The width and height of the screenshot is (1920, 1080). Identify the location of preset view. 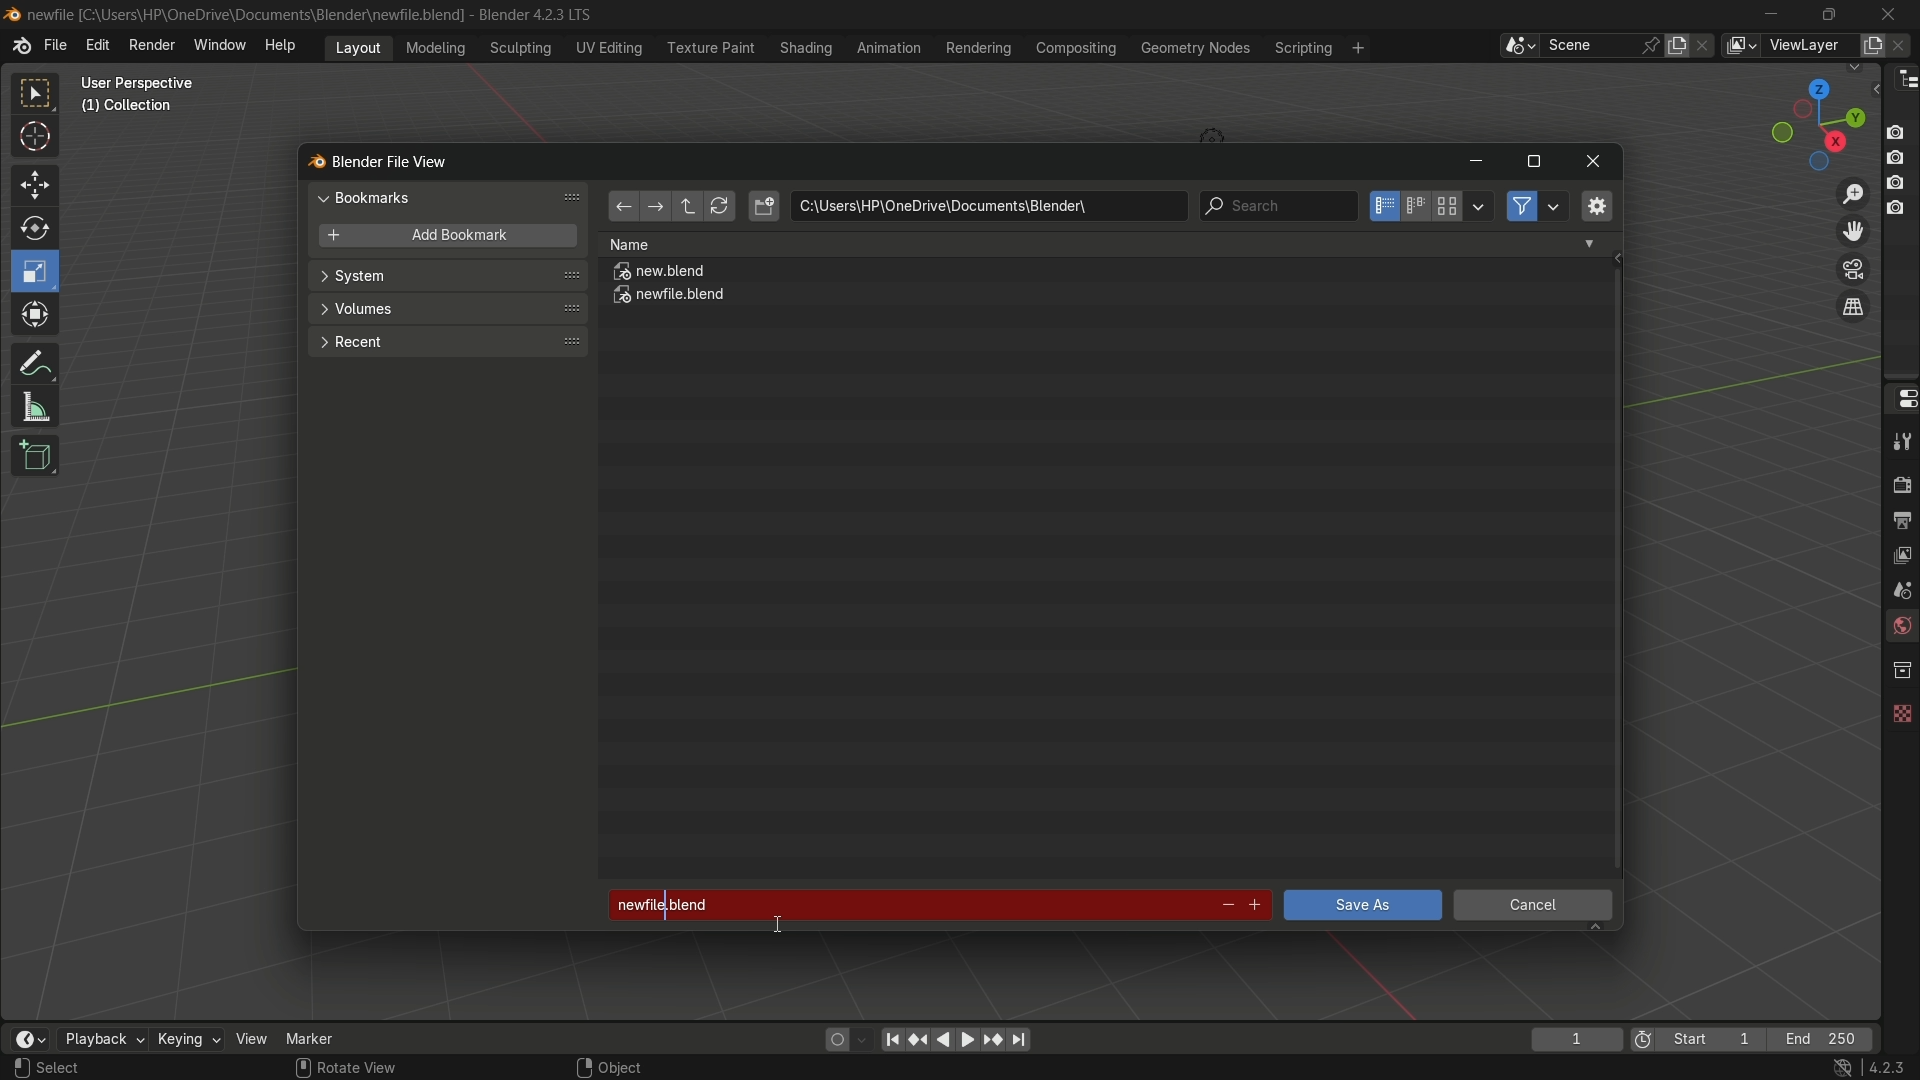
(1812, 120).